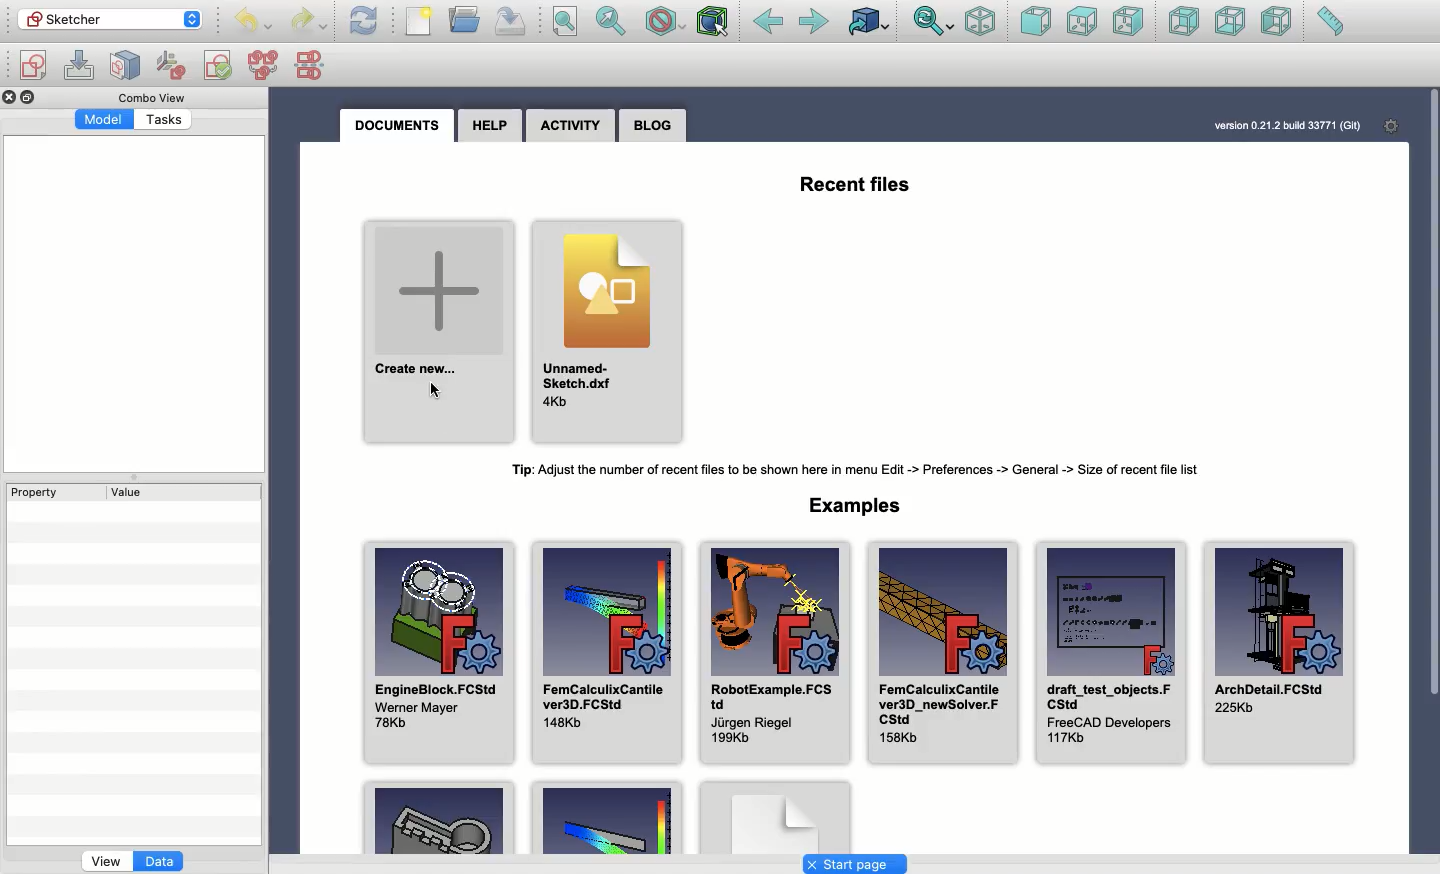 The width and height of the screenshot is (1440, 874). I want to click on Redo, so click(308, 22).